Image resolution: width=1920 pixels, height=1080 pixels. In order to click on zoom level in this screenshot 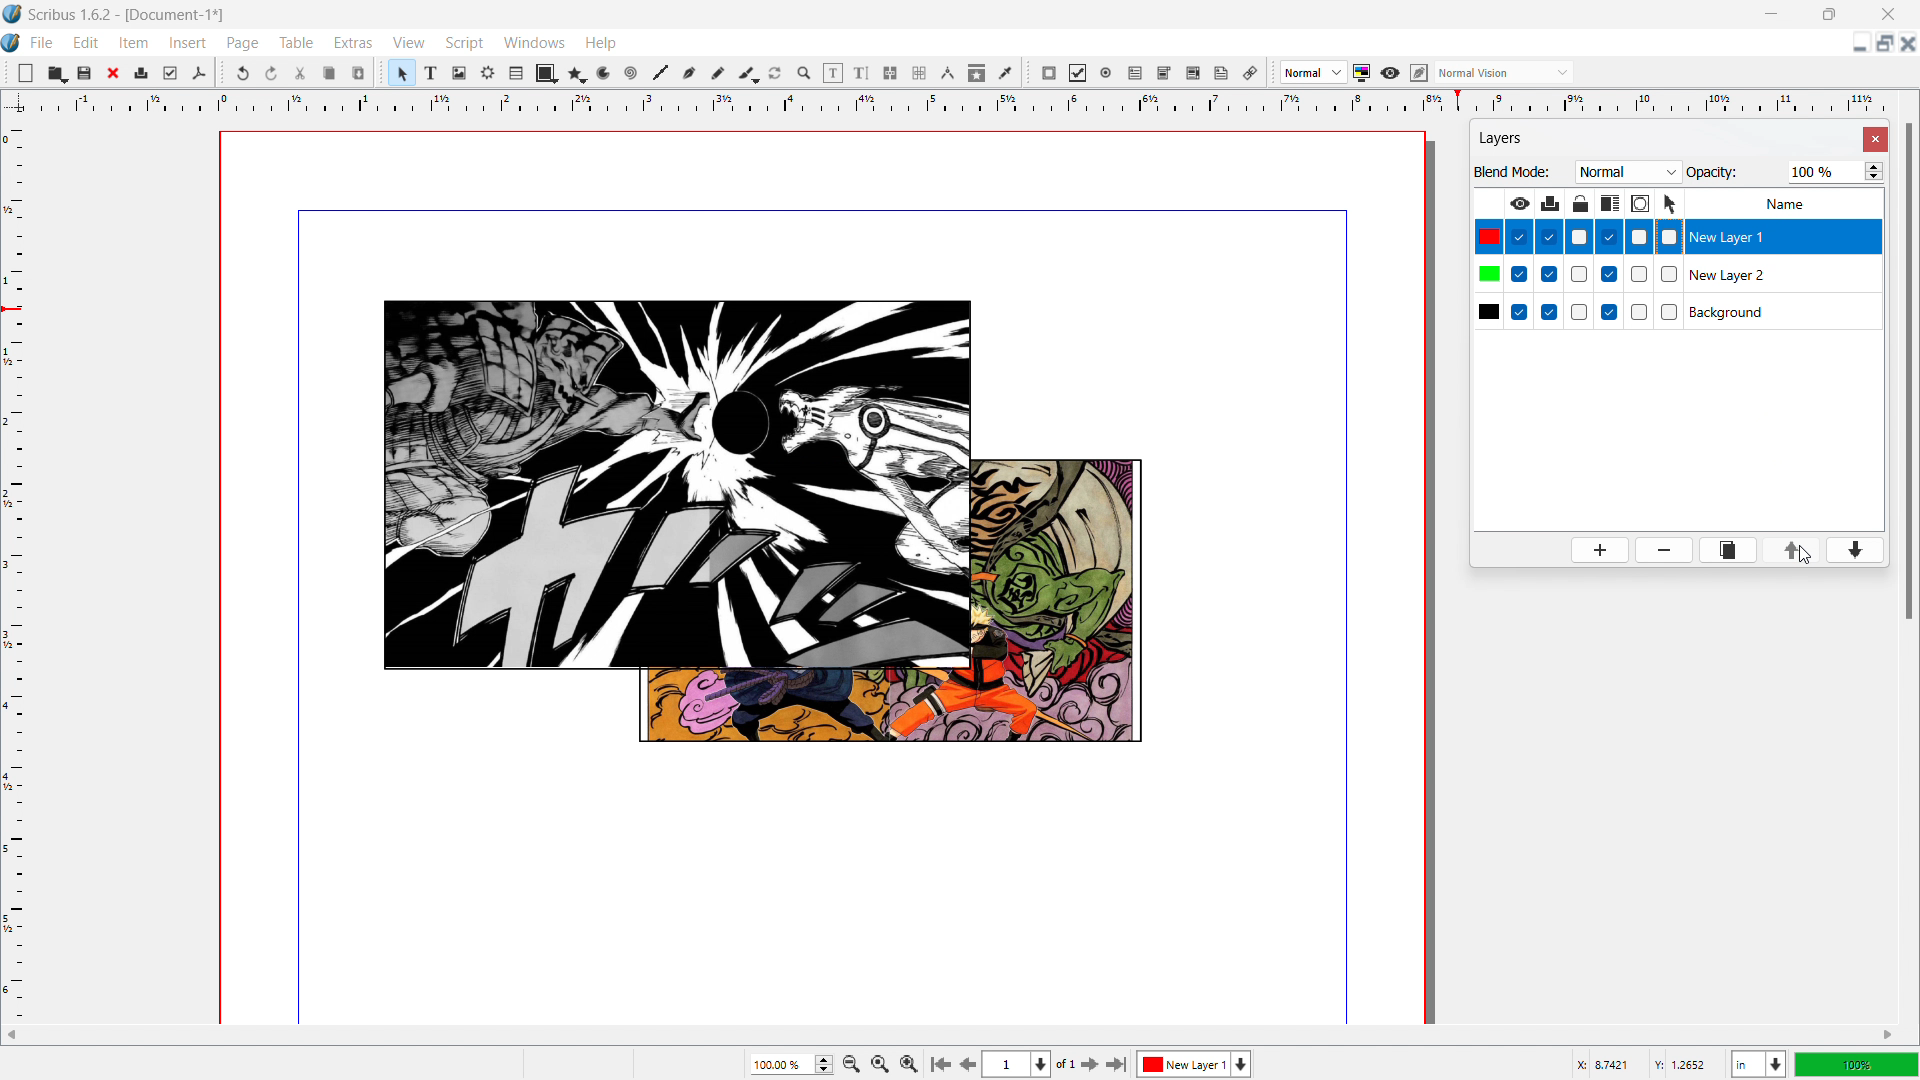, I will do `click(1858, 1064)`.